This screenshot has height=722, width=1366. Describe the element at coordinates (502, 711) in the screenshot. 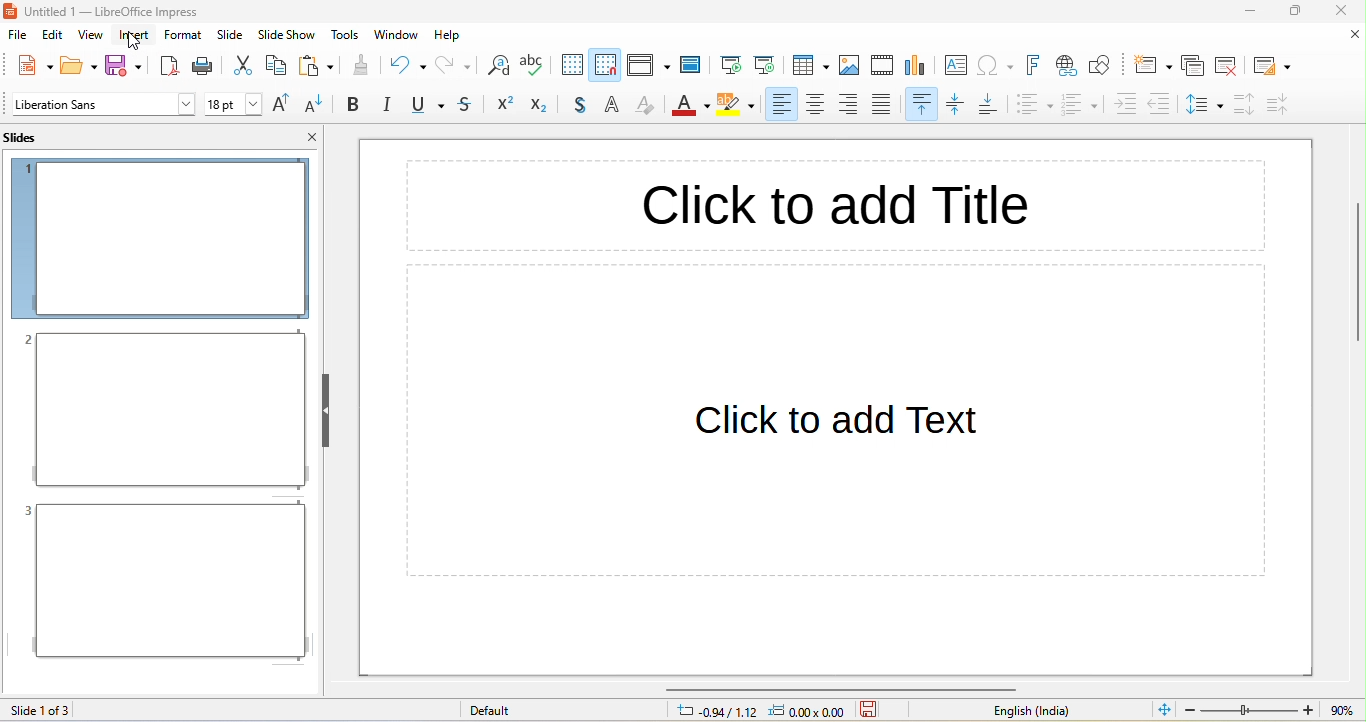

I see `default` at that location.